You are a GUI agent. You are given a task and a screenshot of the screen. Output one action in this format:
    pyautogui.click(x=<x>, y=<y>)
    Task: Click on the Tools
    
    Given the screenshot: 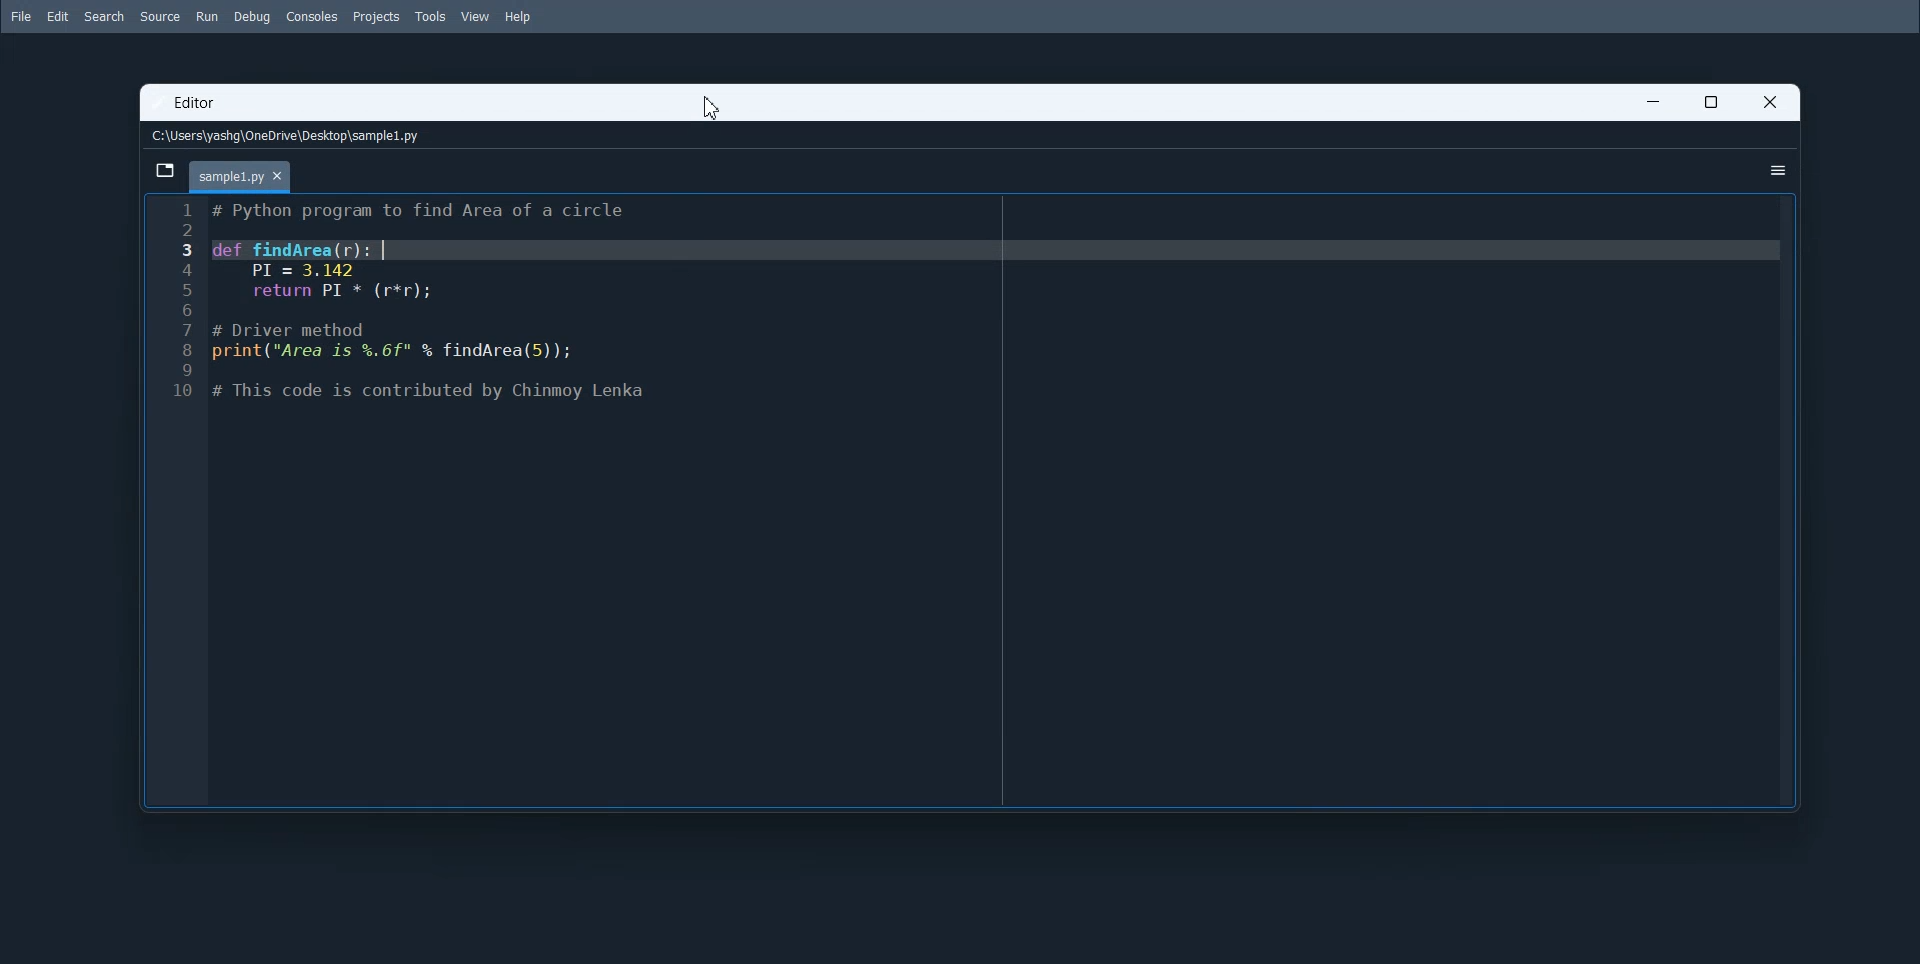 What is the action you would take?
    pyautogui.click(x=431, y=16)
    